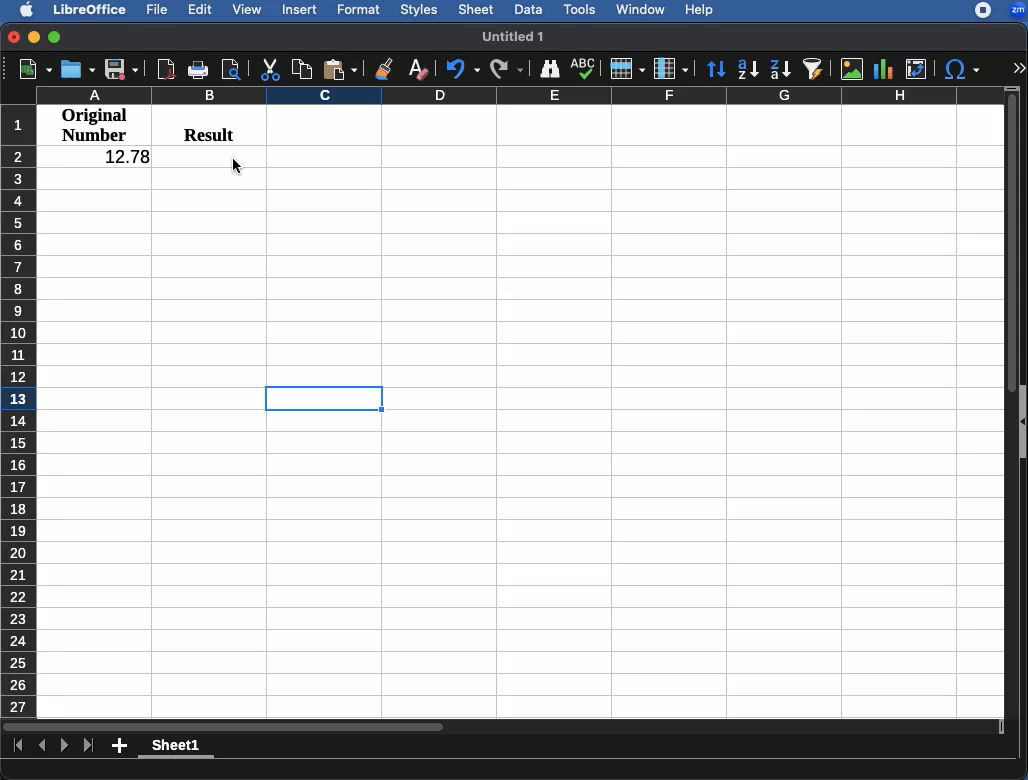 The width and height of the screenshot is (1028, 780). What do you see at coordinates (627, 69) in the screenshot?
I see `Row` at bounding box center [627, 69].